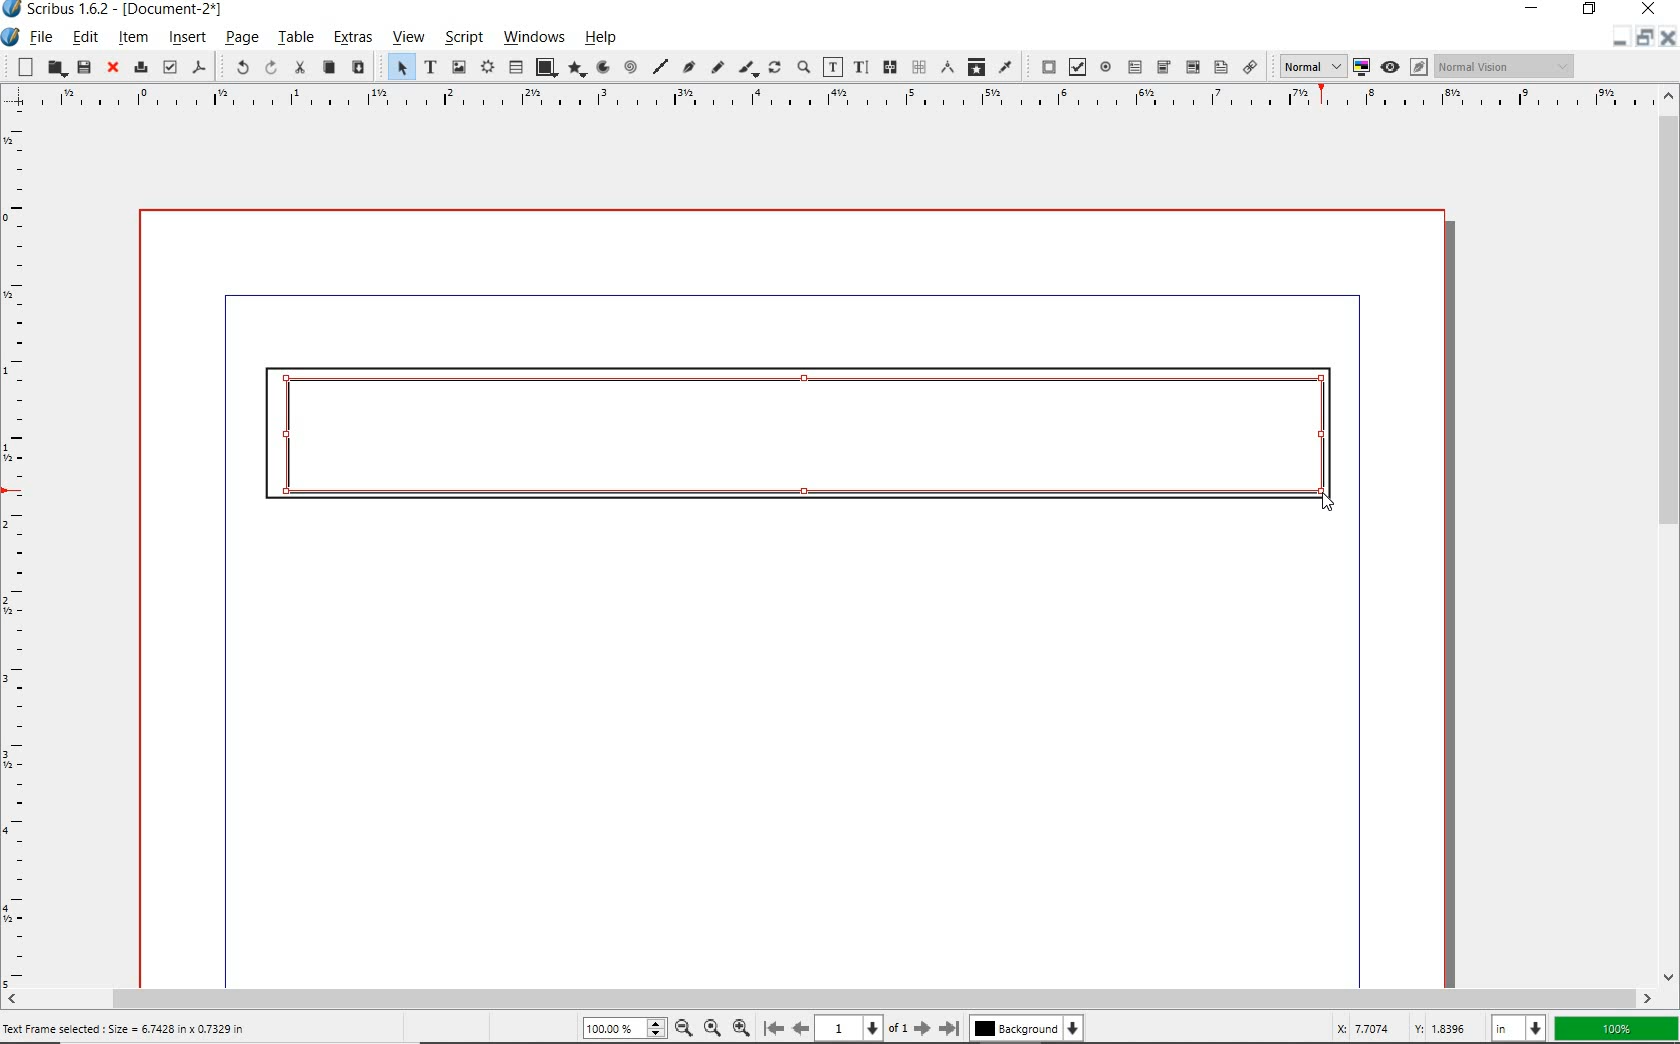 Image resolution: width=1680 pixels, height=1044 pixels. What do you see at coordinates (1135, 67) in the screenshot?
I see `pdf text field` at bounding box center [1135, 67].